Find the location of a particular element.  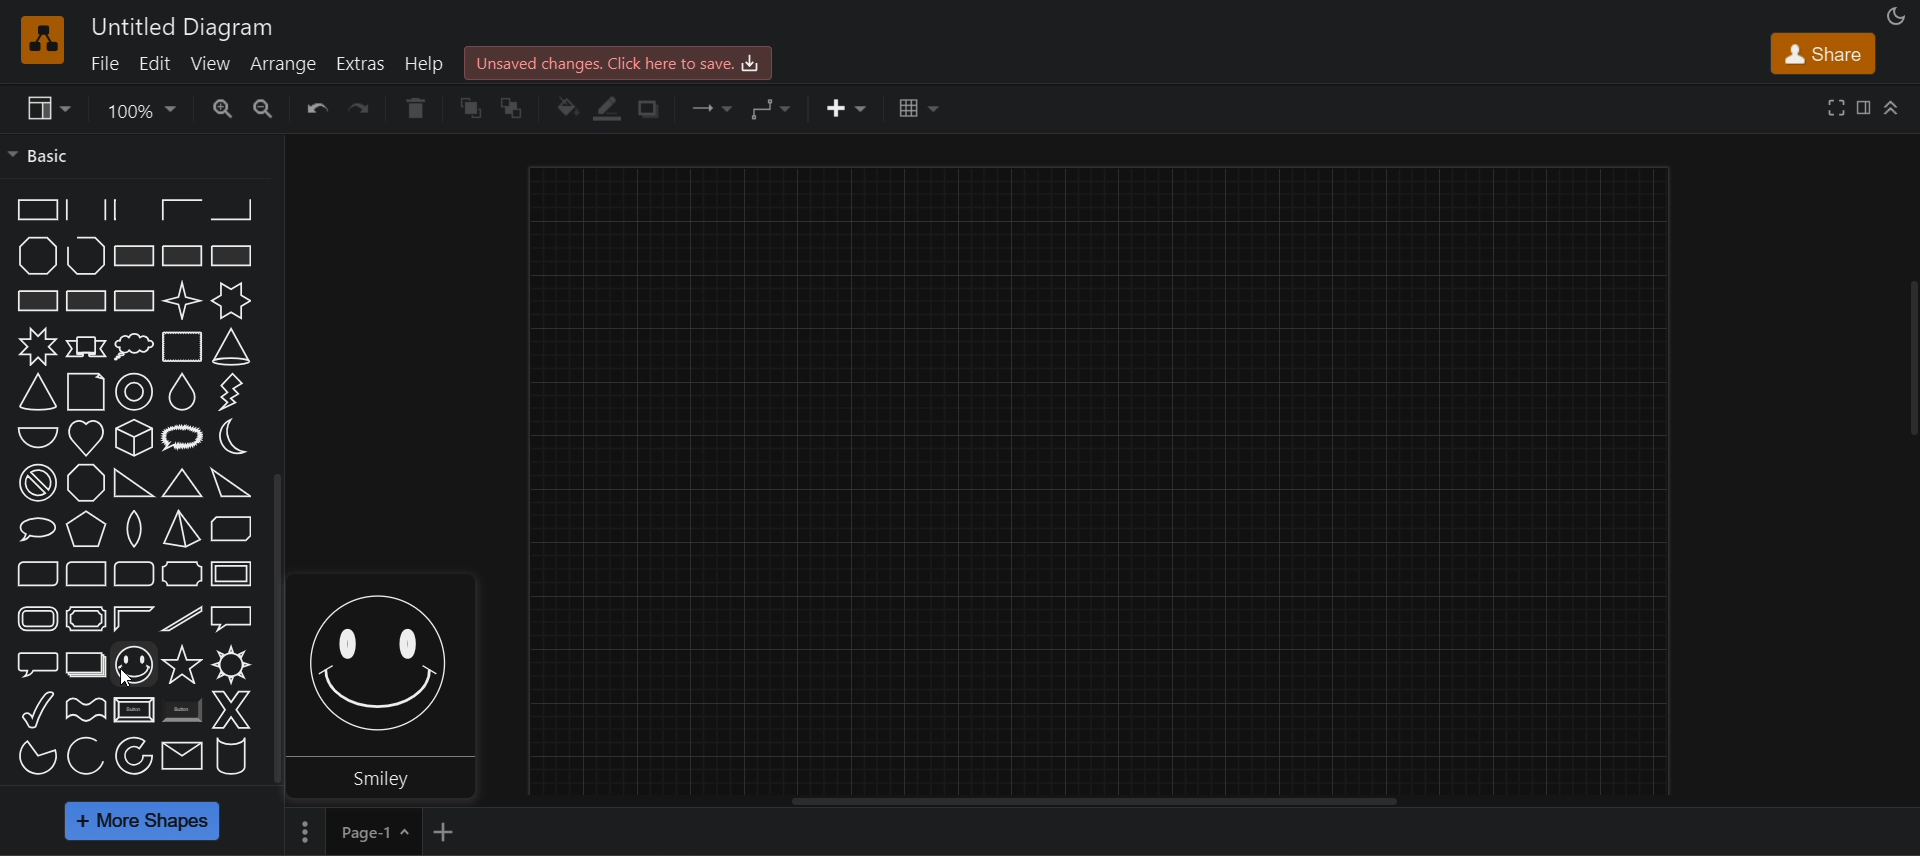

partial rectangle is located at coordinates (180, 210).